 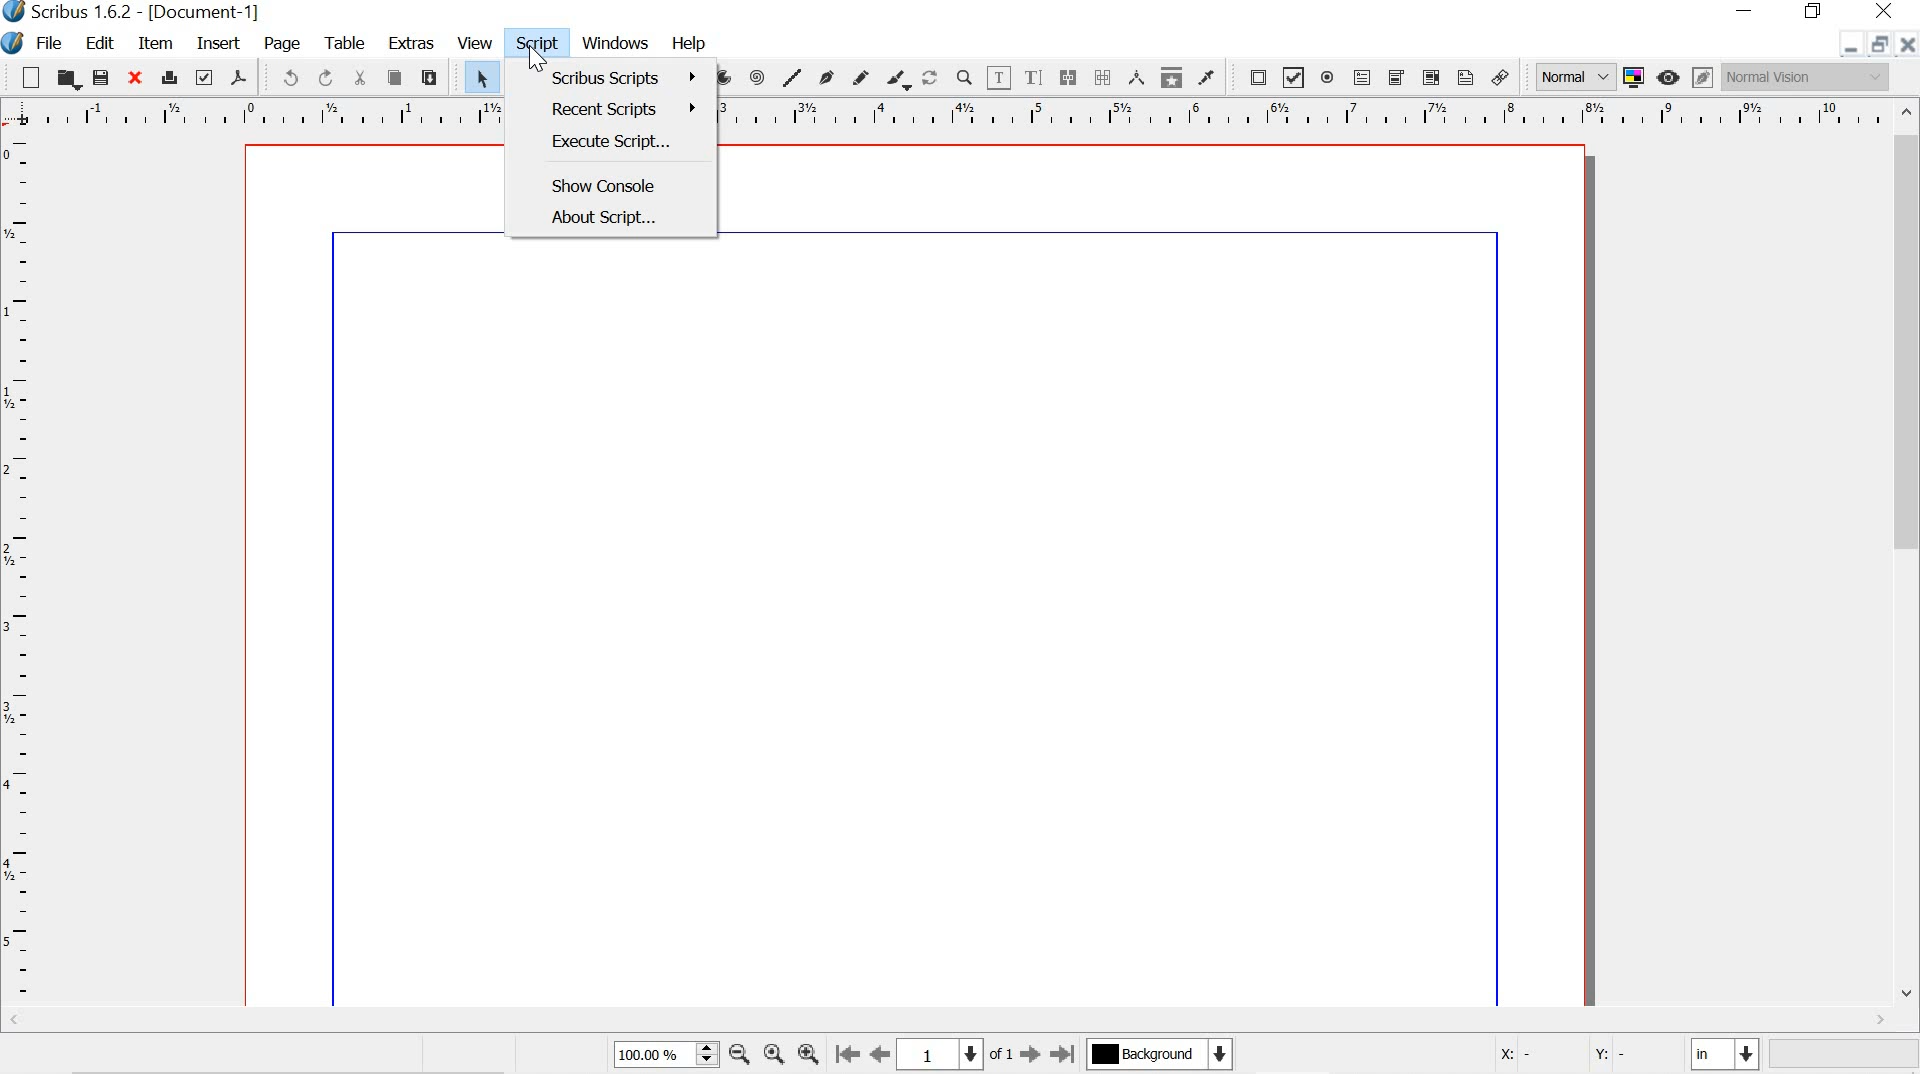 What do you see at coordinates (533, 56) in the screenshot?
I see `cursor` at bounding box center [533, 56].